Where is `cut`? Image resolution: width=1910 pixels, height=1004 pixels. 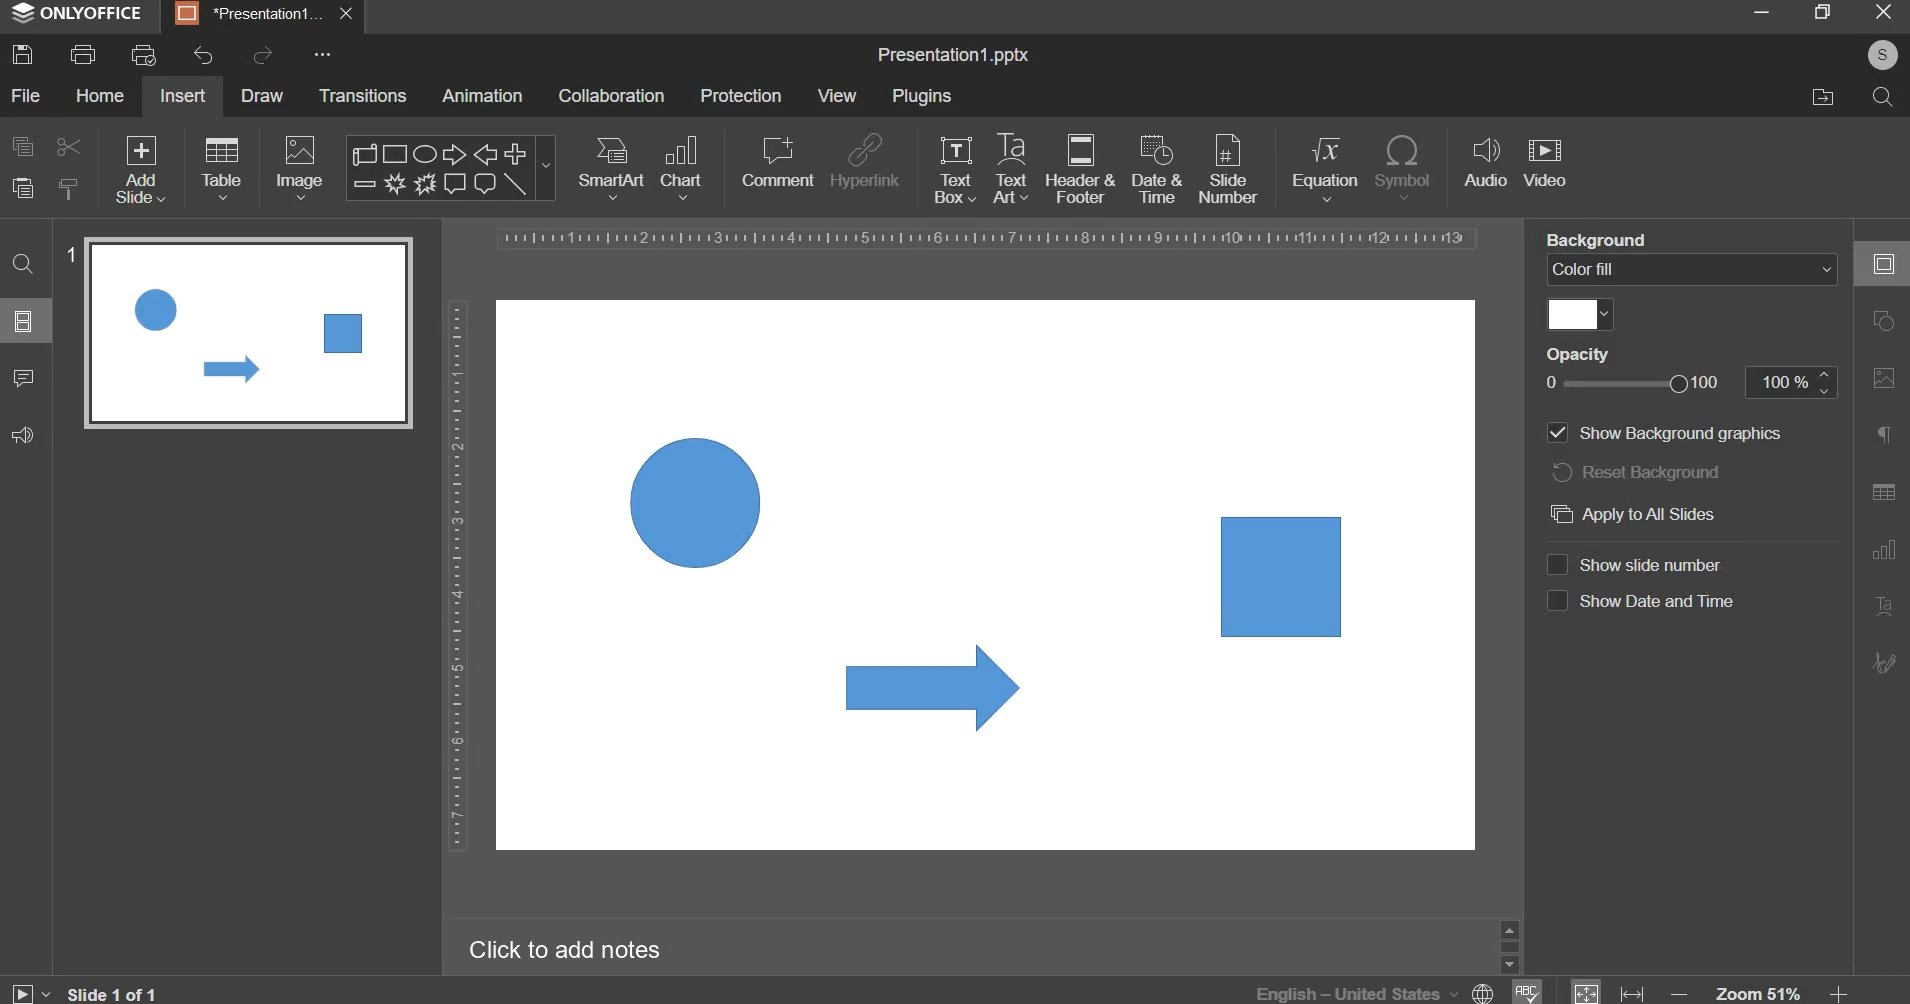 cut is located at coordinates (67, 145).